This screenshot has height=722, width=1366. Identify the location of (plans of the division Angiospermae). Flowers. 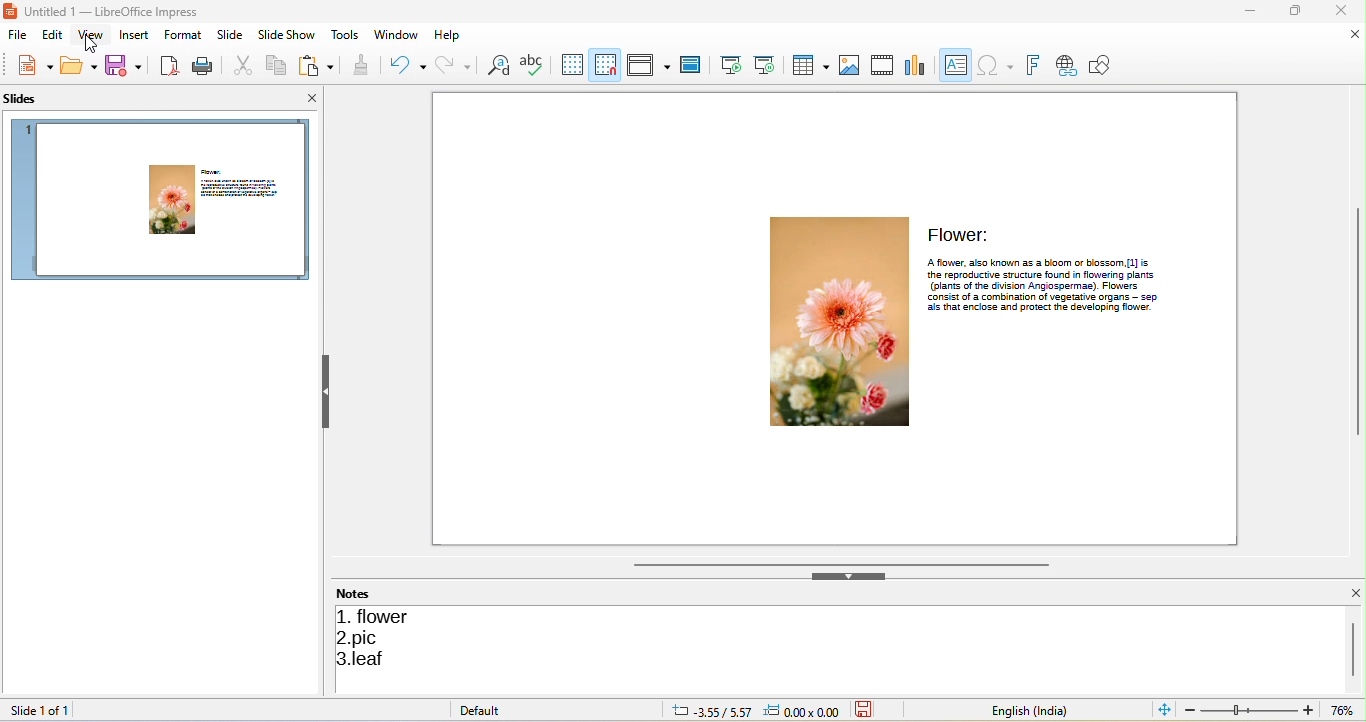
(1037, 286).